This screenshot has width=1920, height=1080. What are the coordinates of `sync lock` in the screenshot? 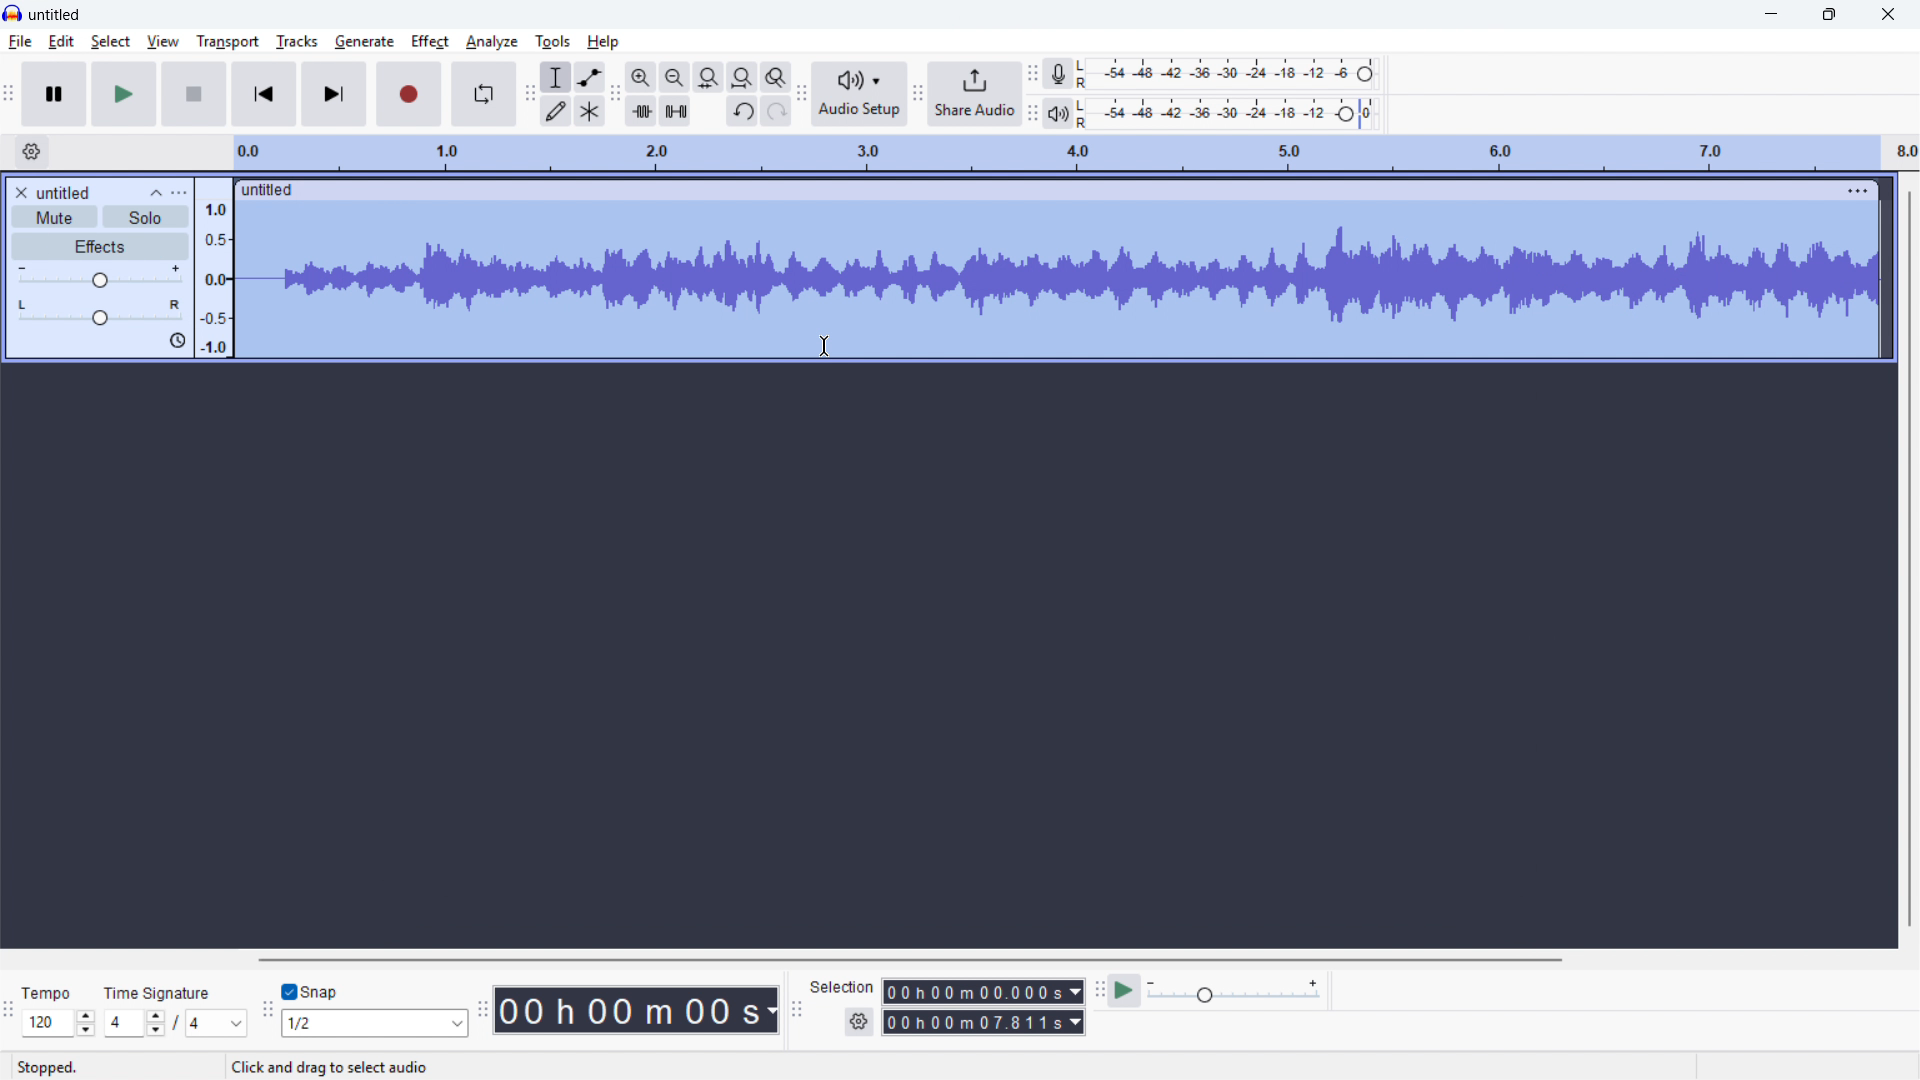 It's located at (176, 341).